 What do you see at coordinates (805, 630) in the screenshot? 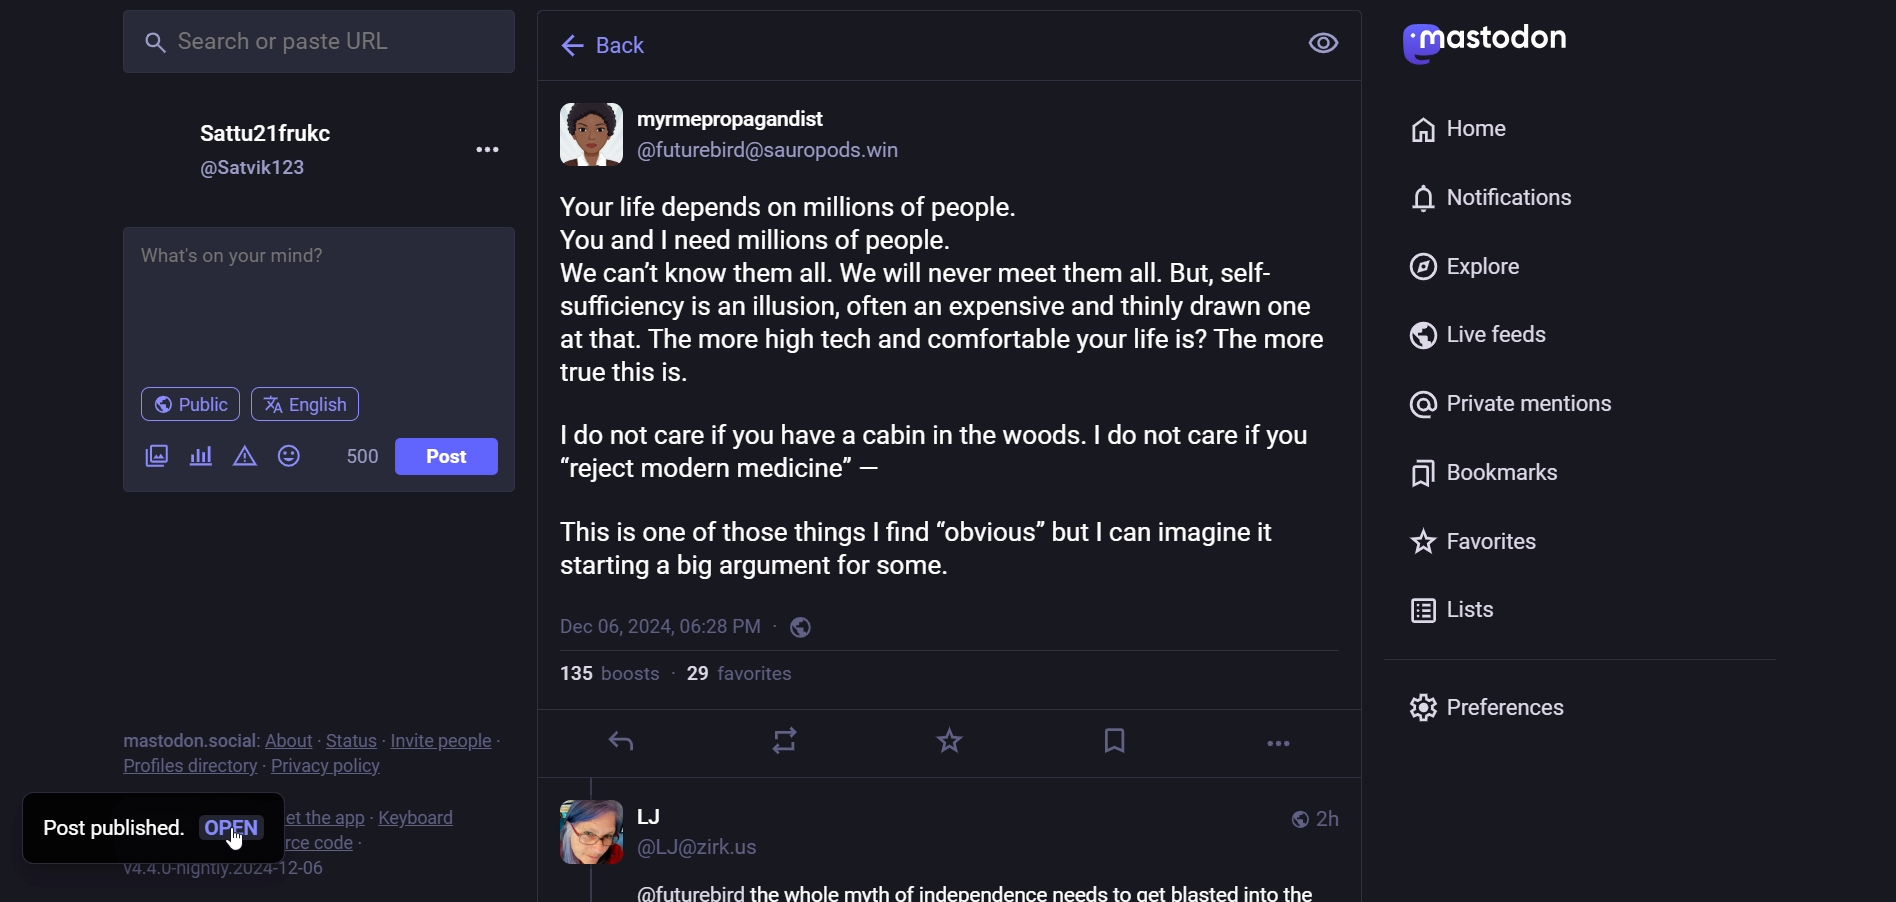
I see `public` at bounding box center [805, 630].